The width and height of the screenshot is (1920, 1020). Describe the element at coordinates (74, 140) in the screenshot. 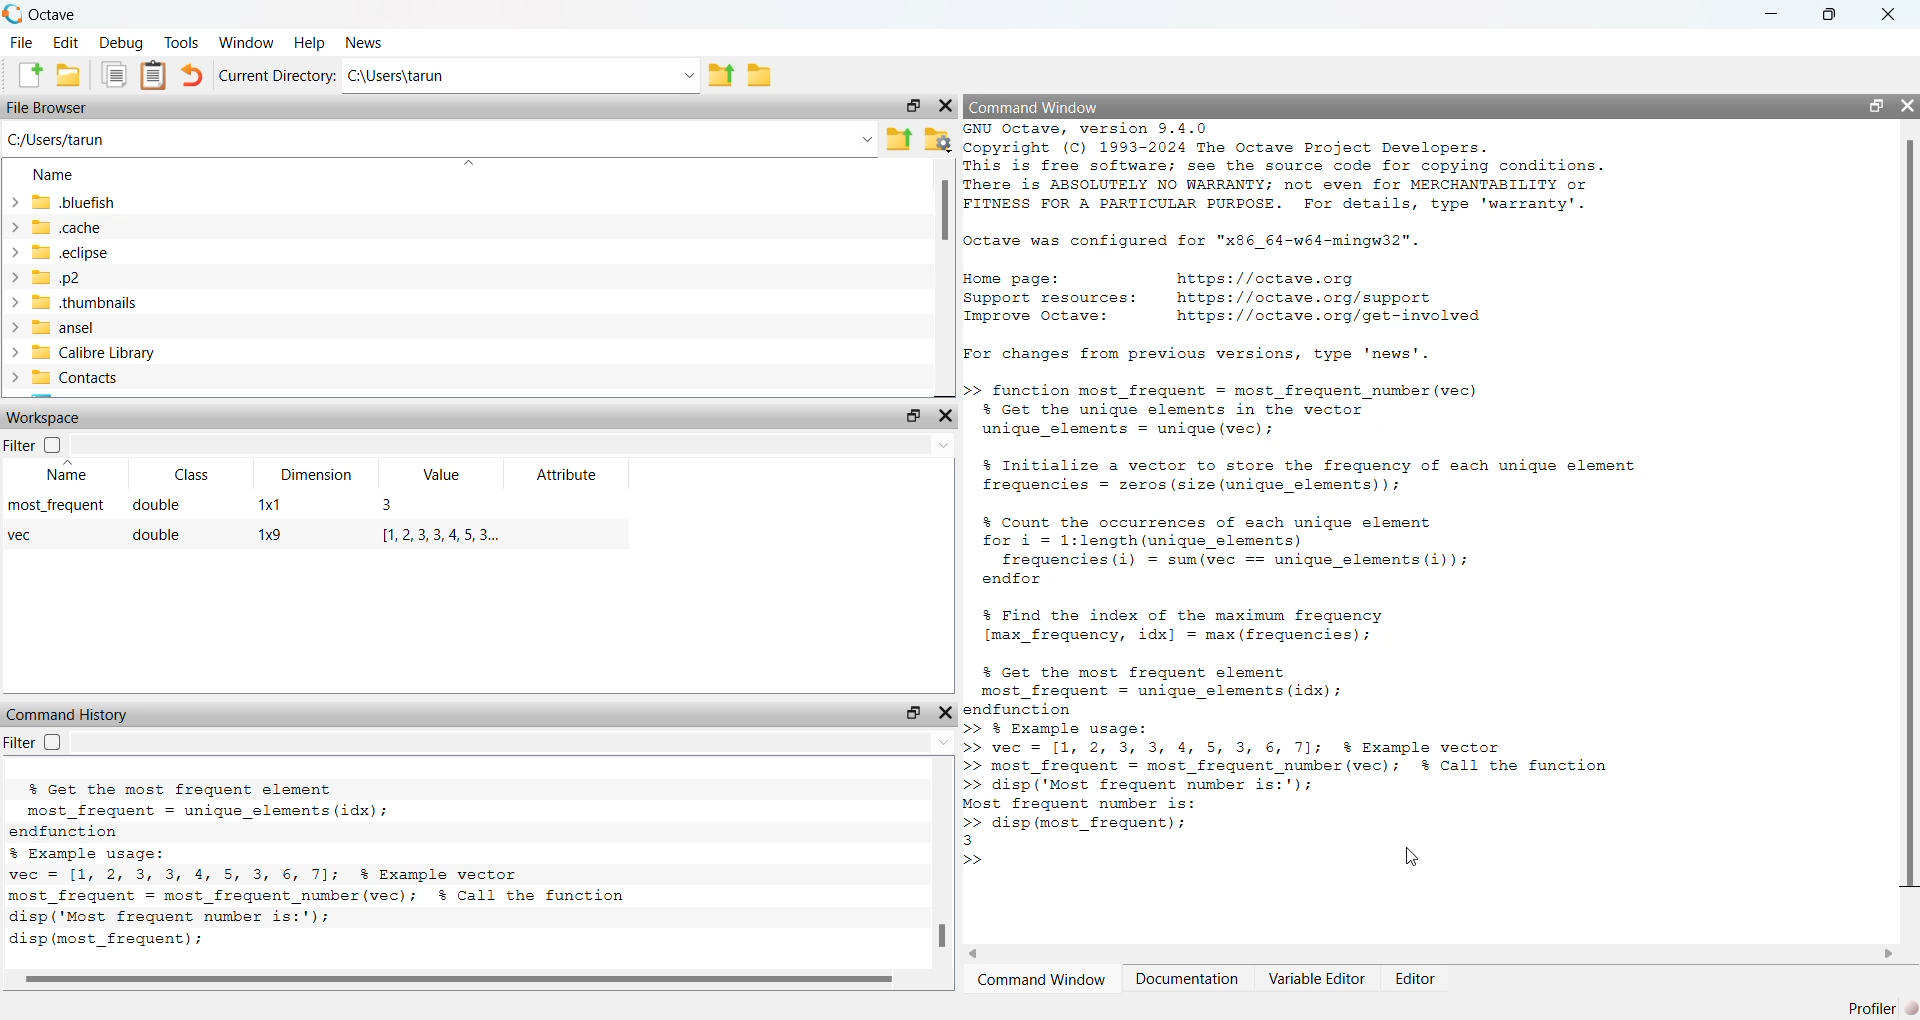

I see `C:/Users/tarun` at that location.